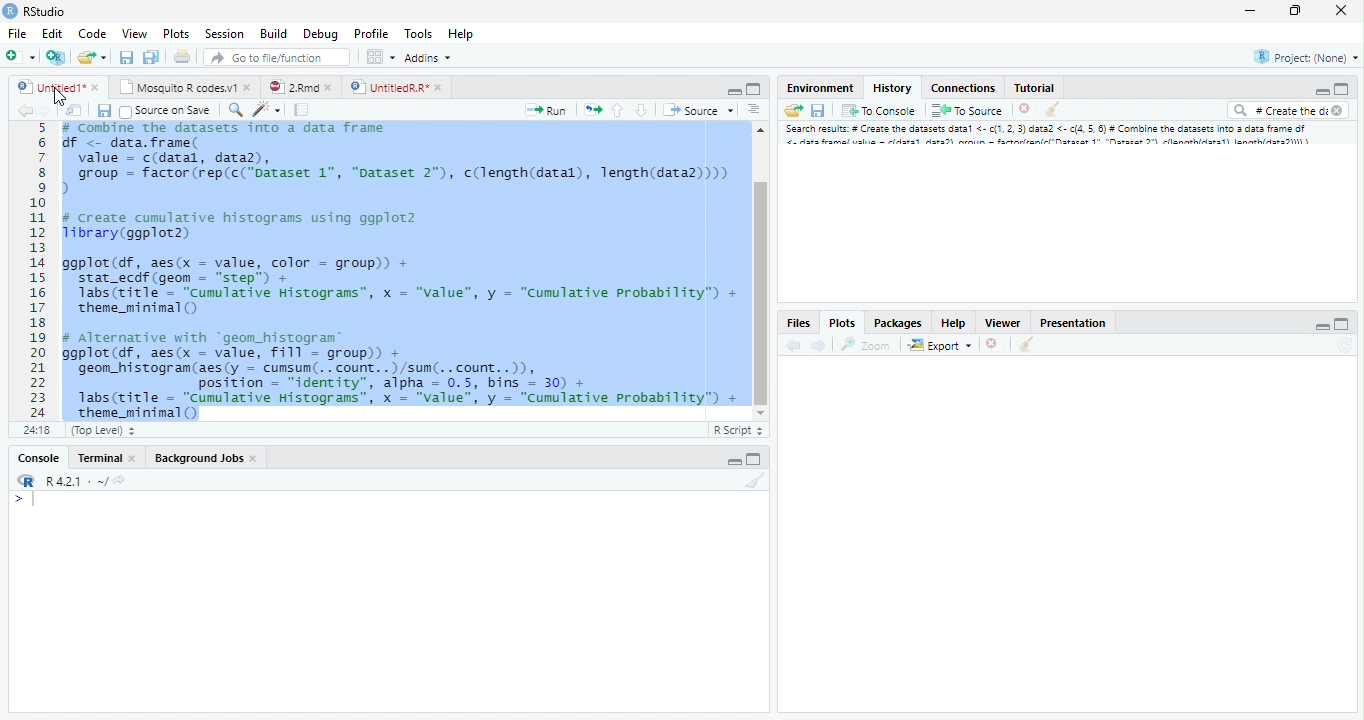 The image size is (1364, 720). Describe the element at coordinates (1340, 90) in the screenshot. I see `Maximize` at that location.